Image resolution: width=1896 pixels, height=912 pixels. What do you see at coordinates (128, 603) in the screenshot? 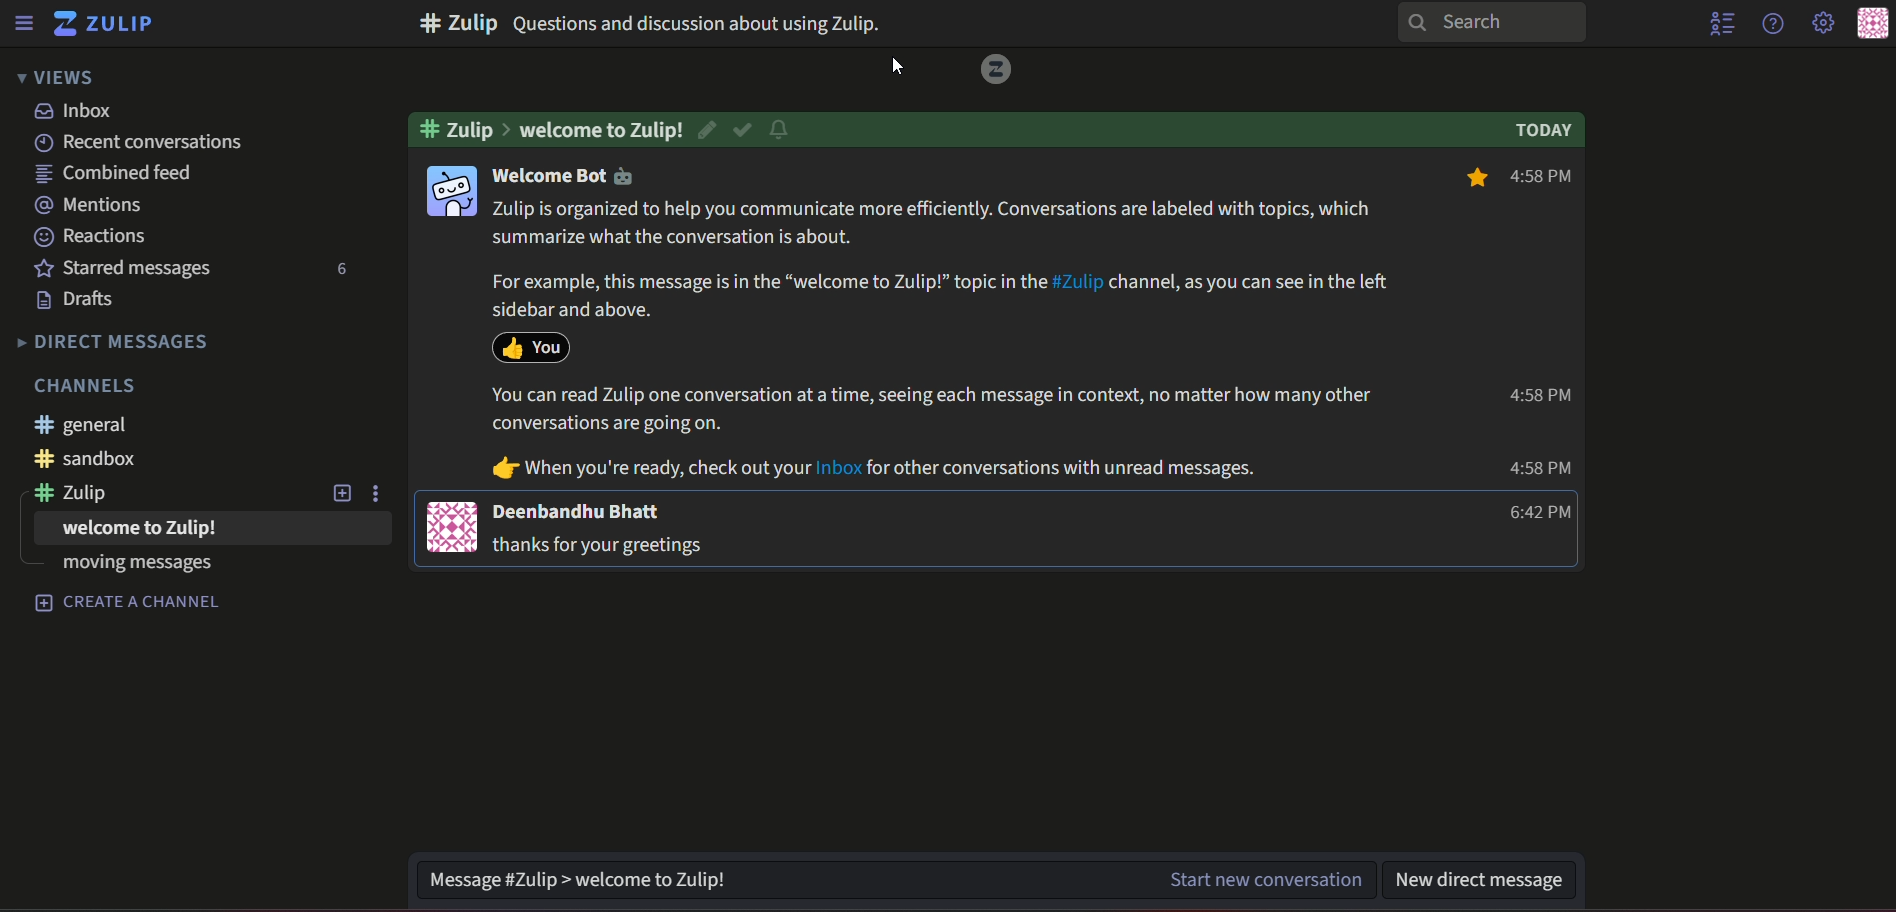
I see `Create a channel` at bounding box center [128, 603].